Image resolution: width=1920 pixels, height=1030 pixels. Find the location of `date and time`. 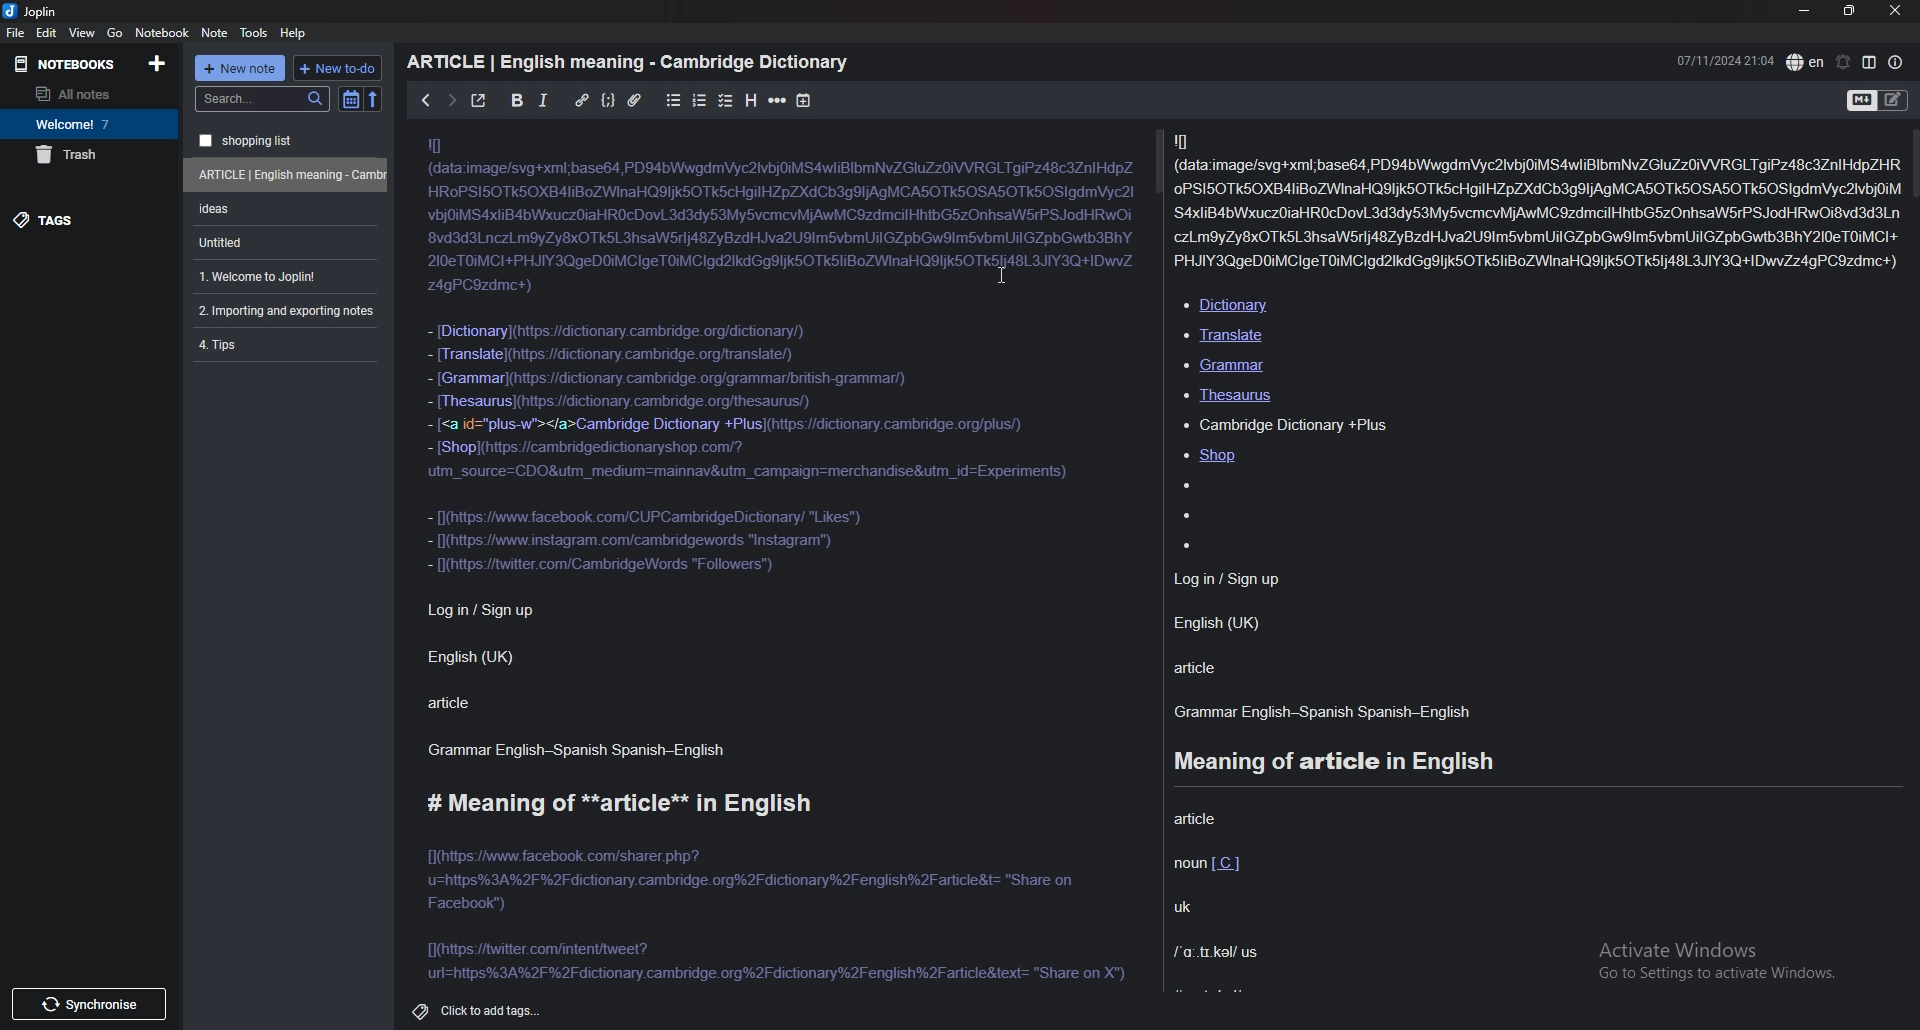

date and time is located at coordinates (1724, 60).